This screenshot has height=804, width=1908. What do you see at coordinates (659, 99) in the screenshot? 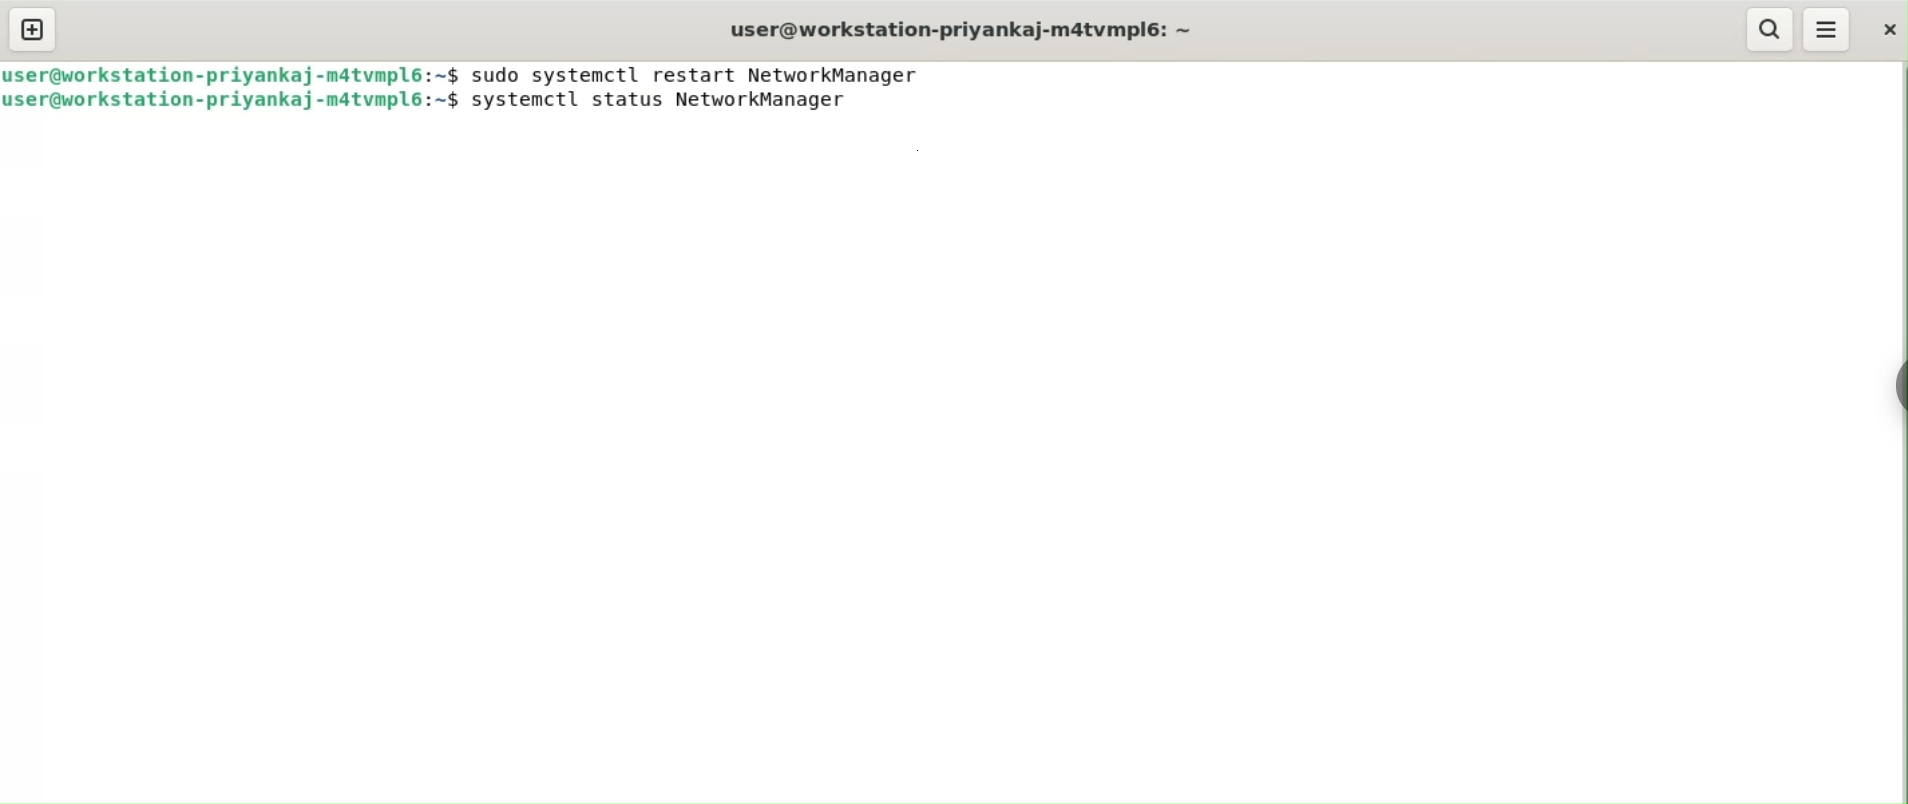
I see `systemctl status NetworkManager` at bounding box center [659, 99].